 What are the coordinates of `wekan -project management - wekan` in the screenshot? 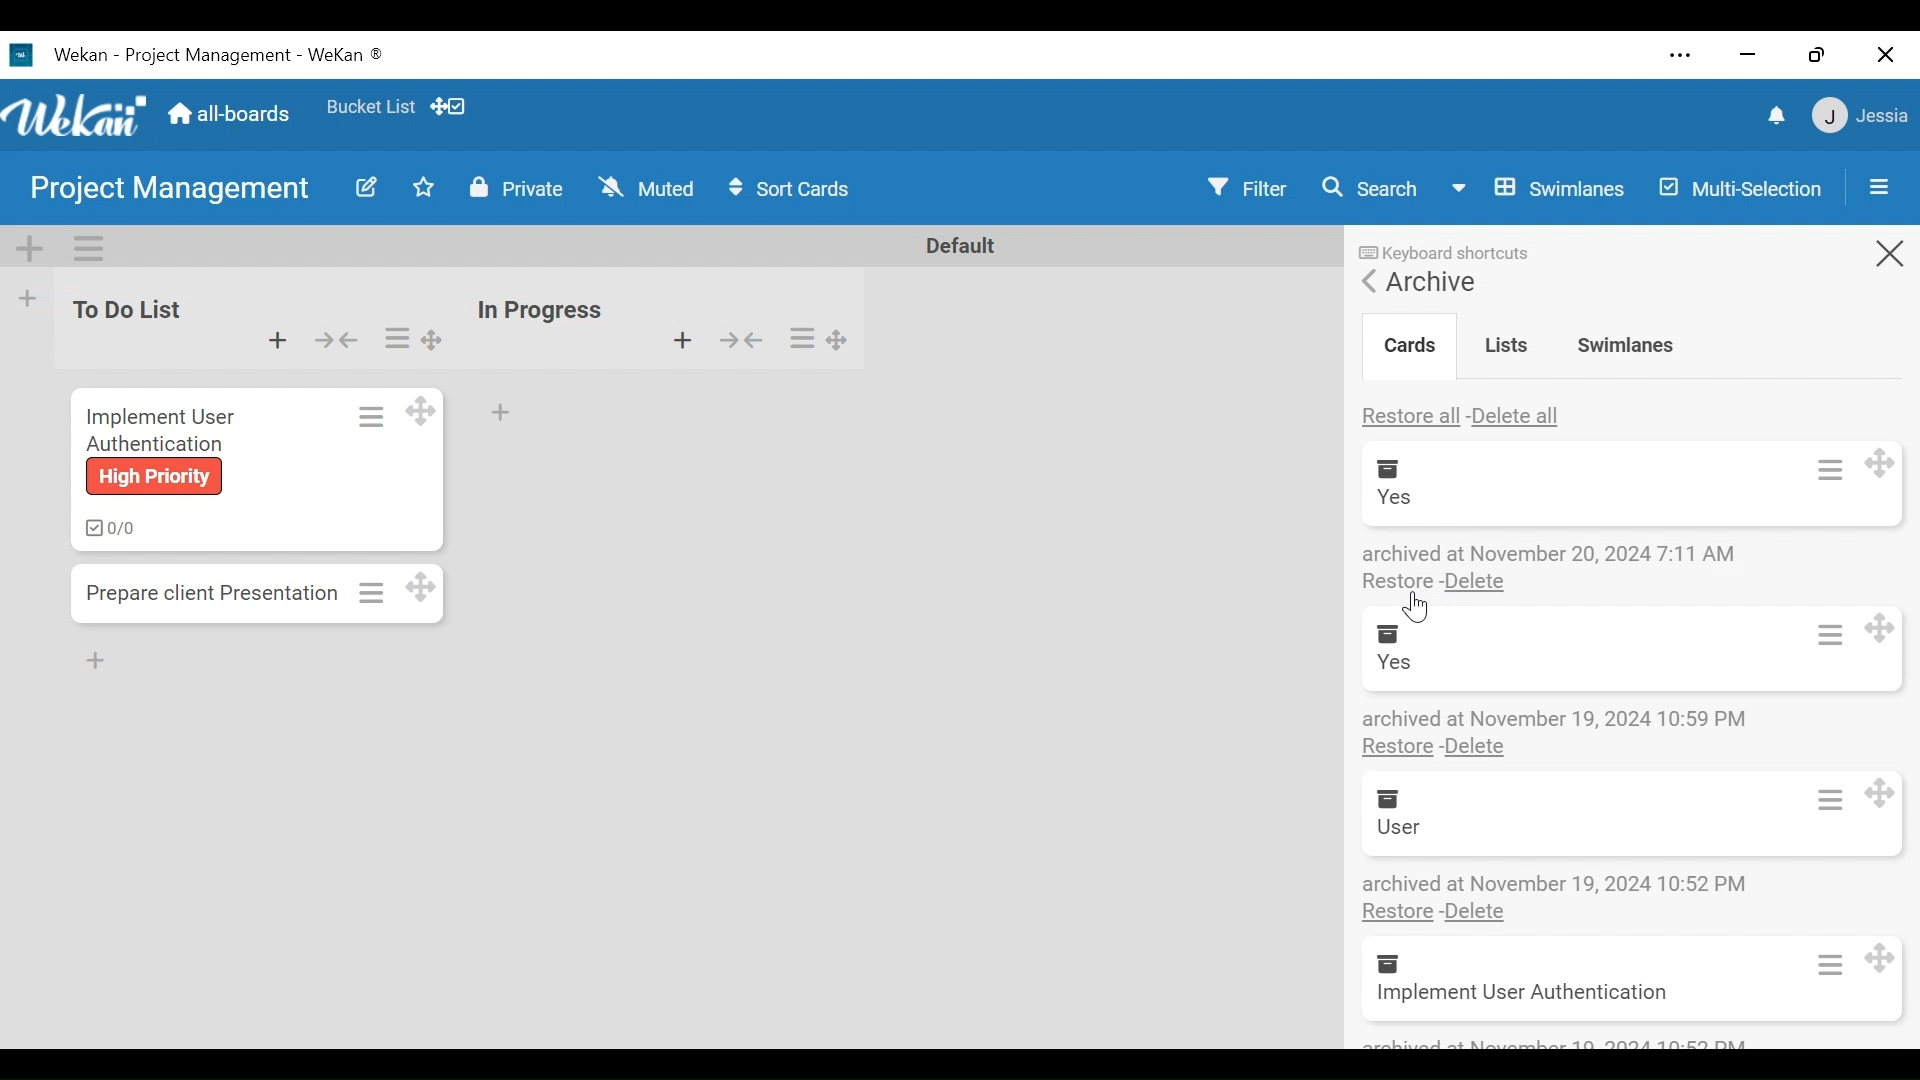 It's located at (222, 52).